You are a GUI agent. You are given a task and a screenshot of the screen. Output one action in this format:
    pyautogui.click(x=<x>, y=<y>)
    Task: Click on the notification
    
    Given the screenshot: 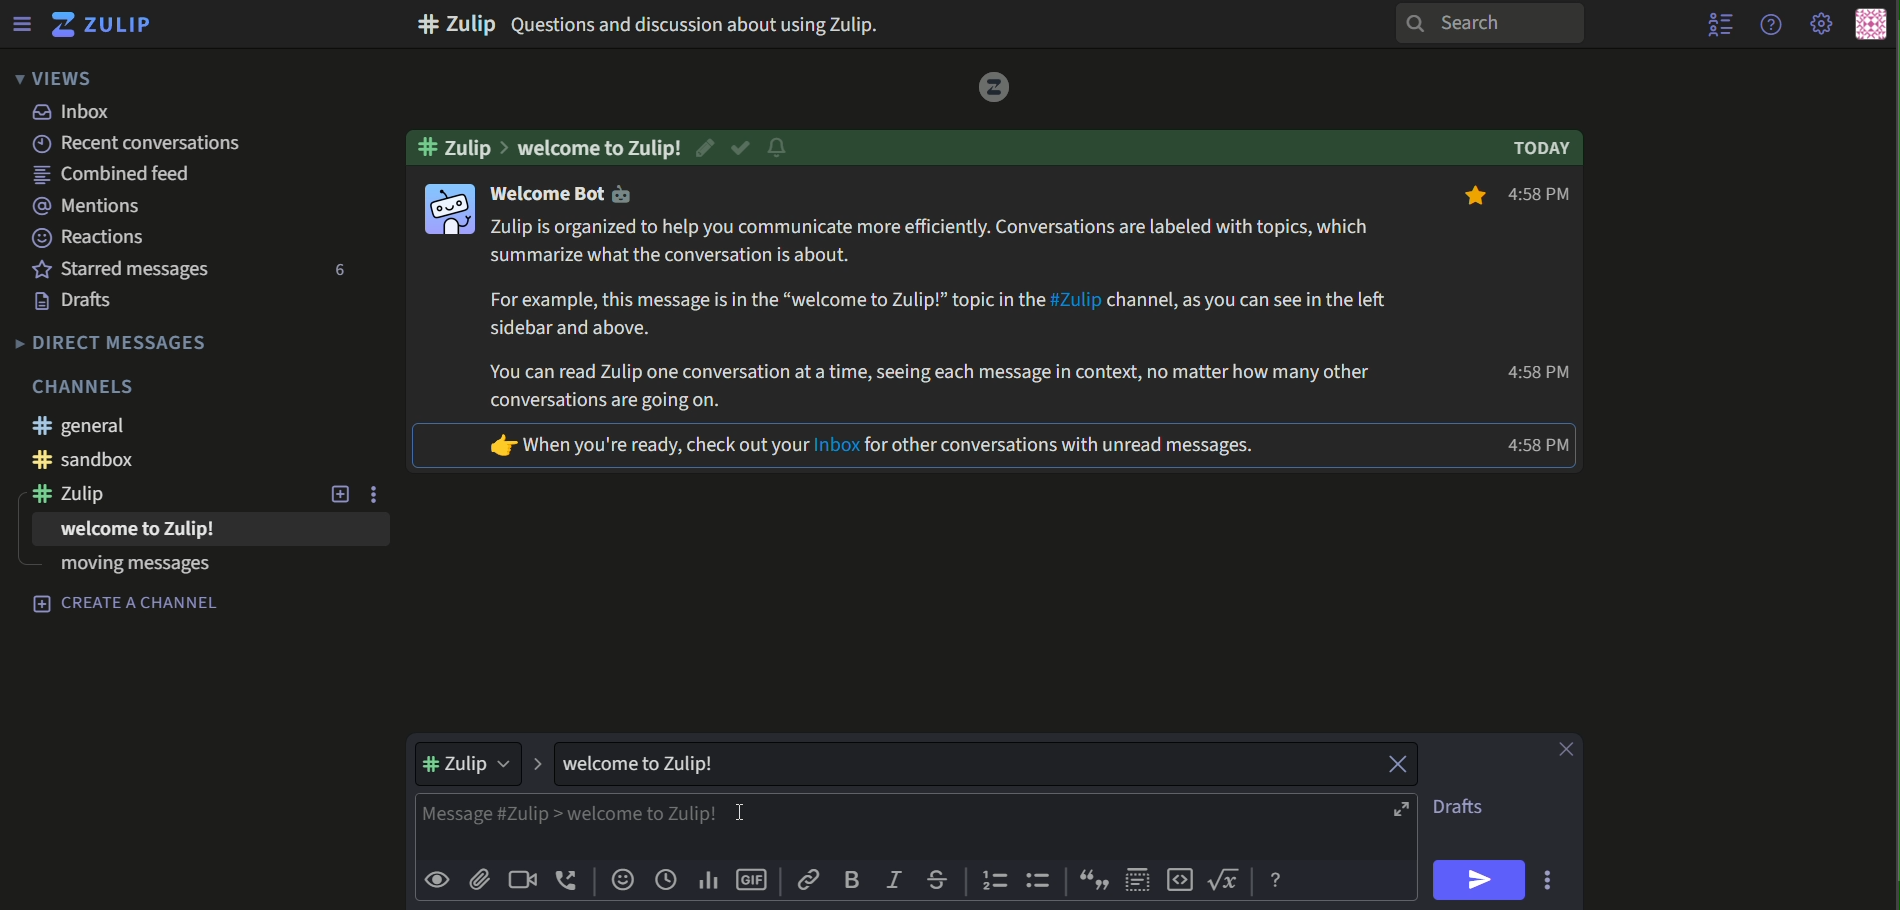 What is the action you would take?
    pyautogui.click(x=777, y=150)
    